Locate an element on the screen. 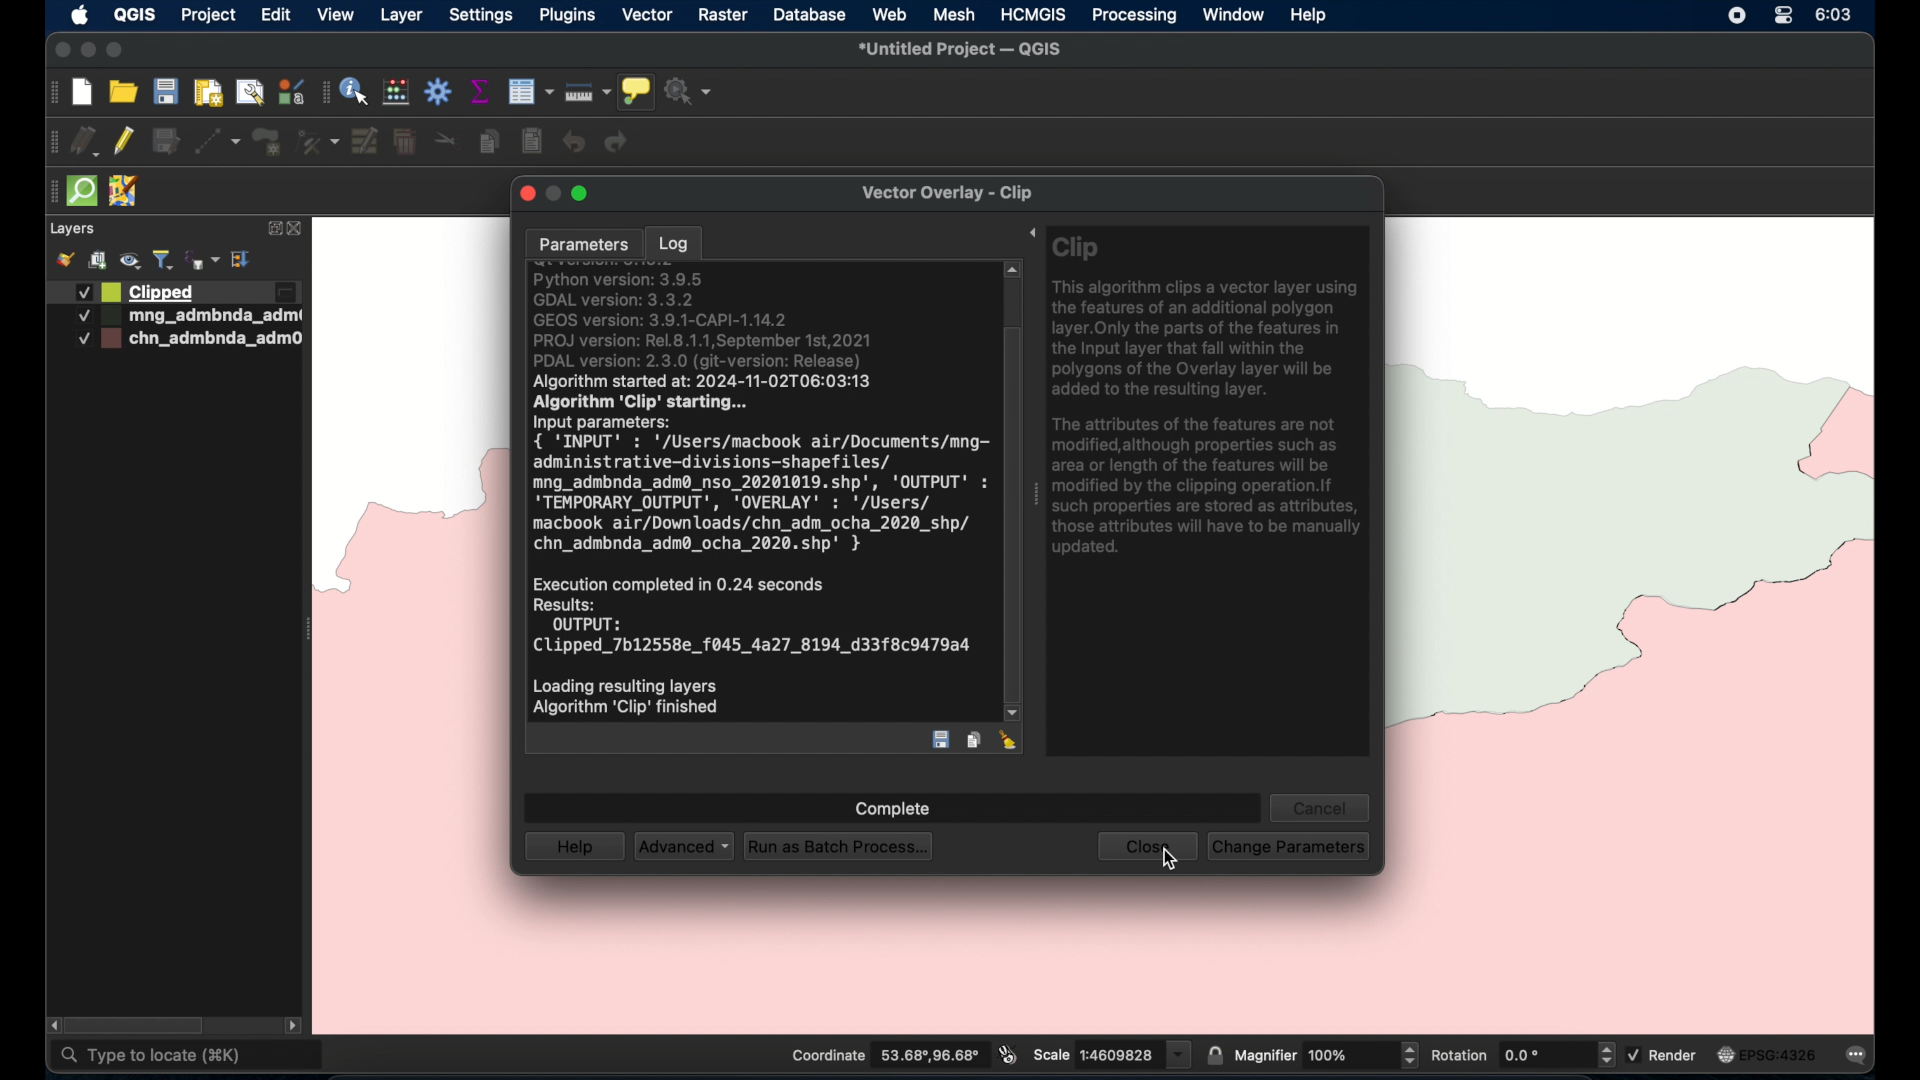  cursor is located at coordinates (1170, 858).